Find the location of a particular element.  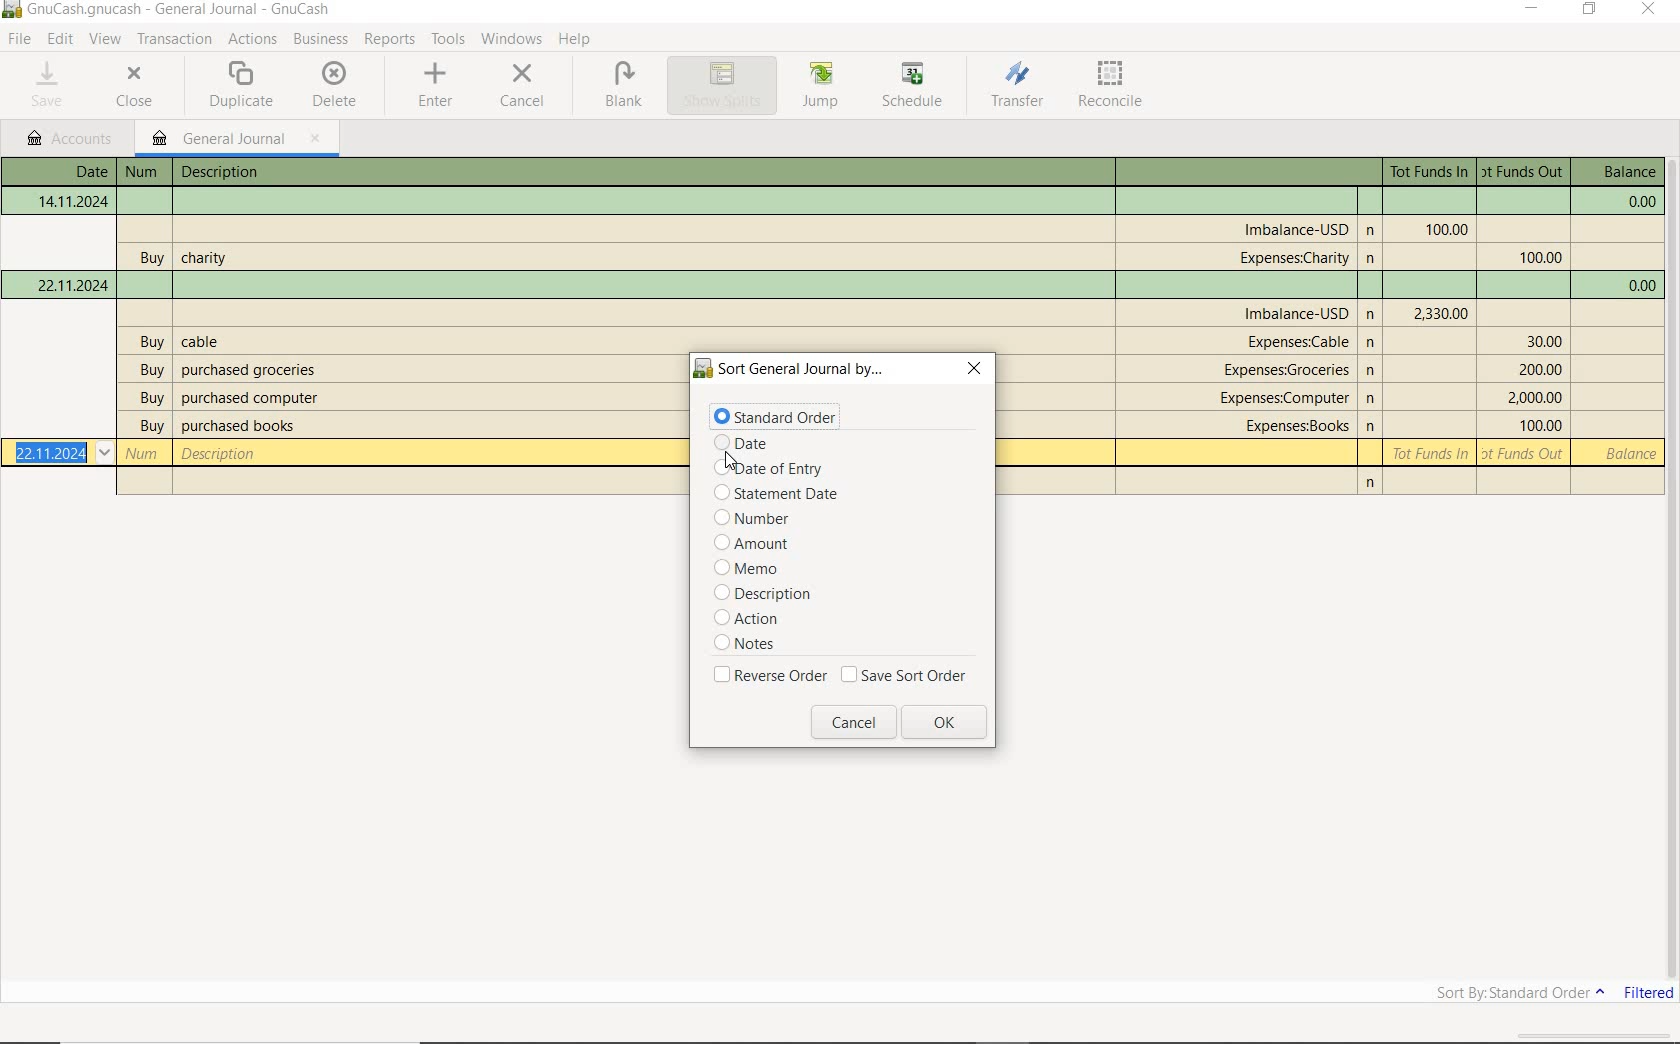

FILE is located at coordinates (23, 40).